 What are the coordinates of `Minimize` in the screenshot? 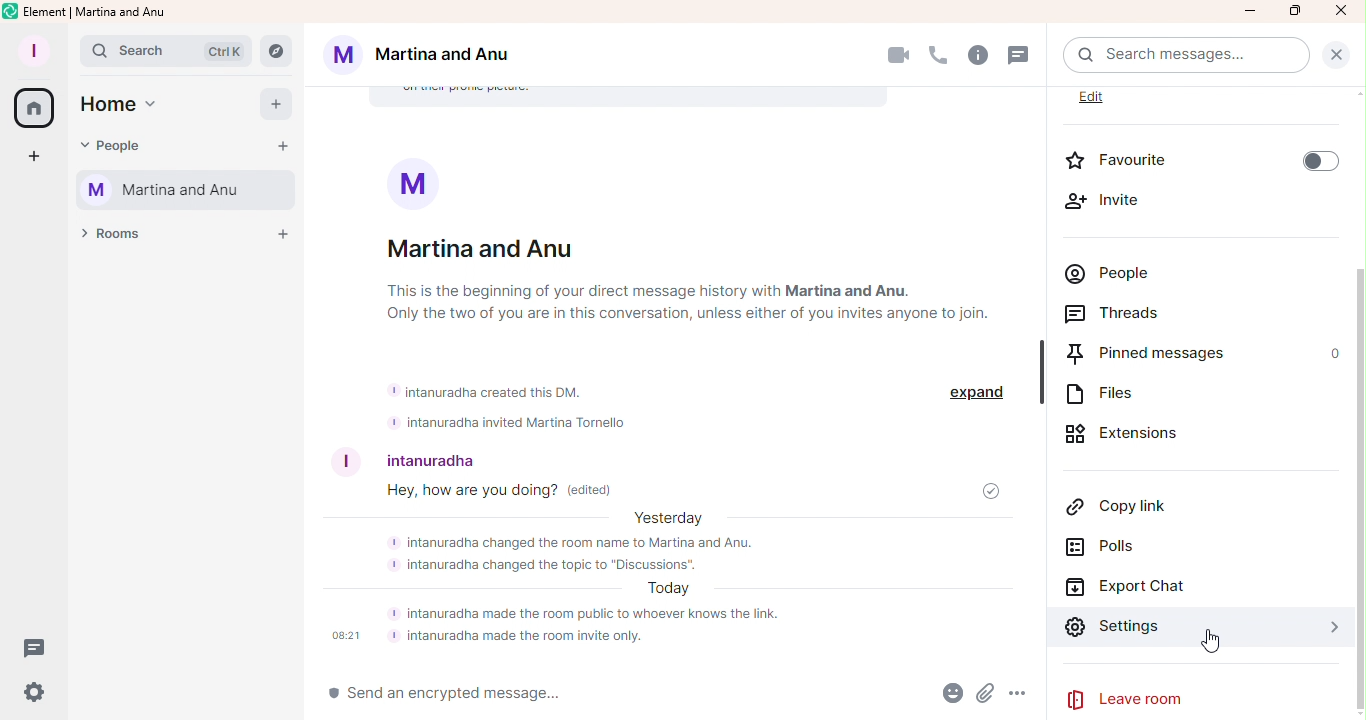 It's located at (1249, 11).